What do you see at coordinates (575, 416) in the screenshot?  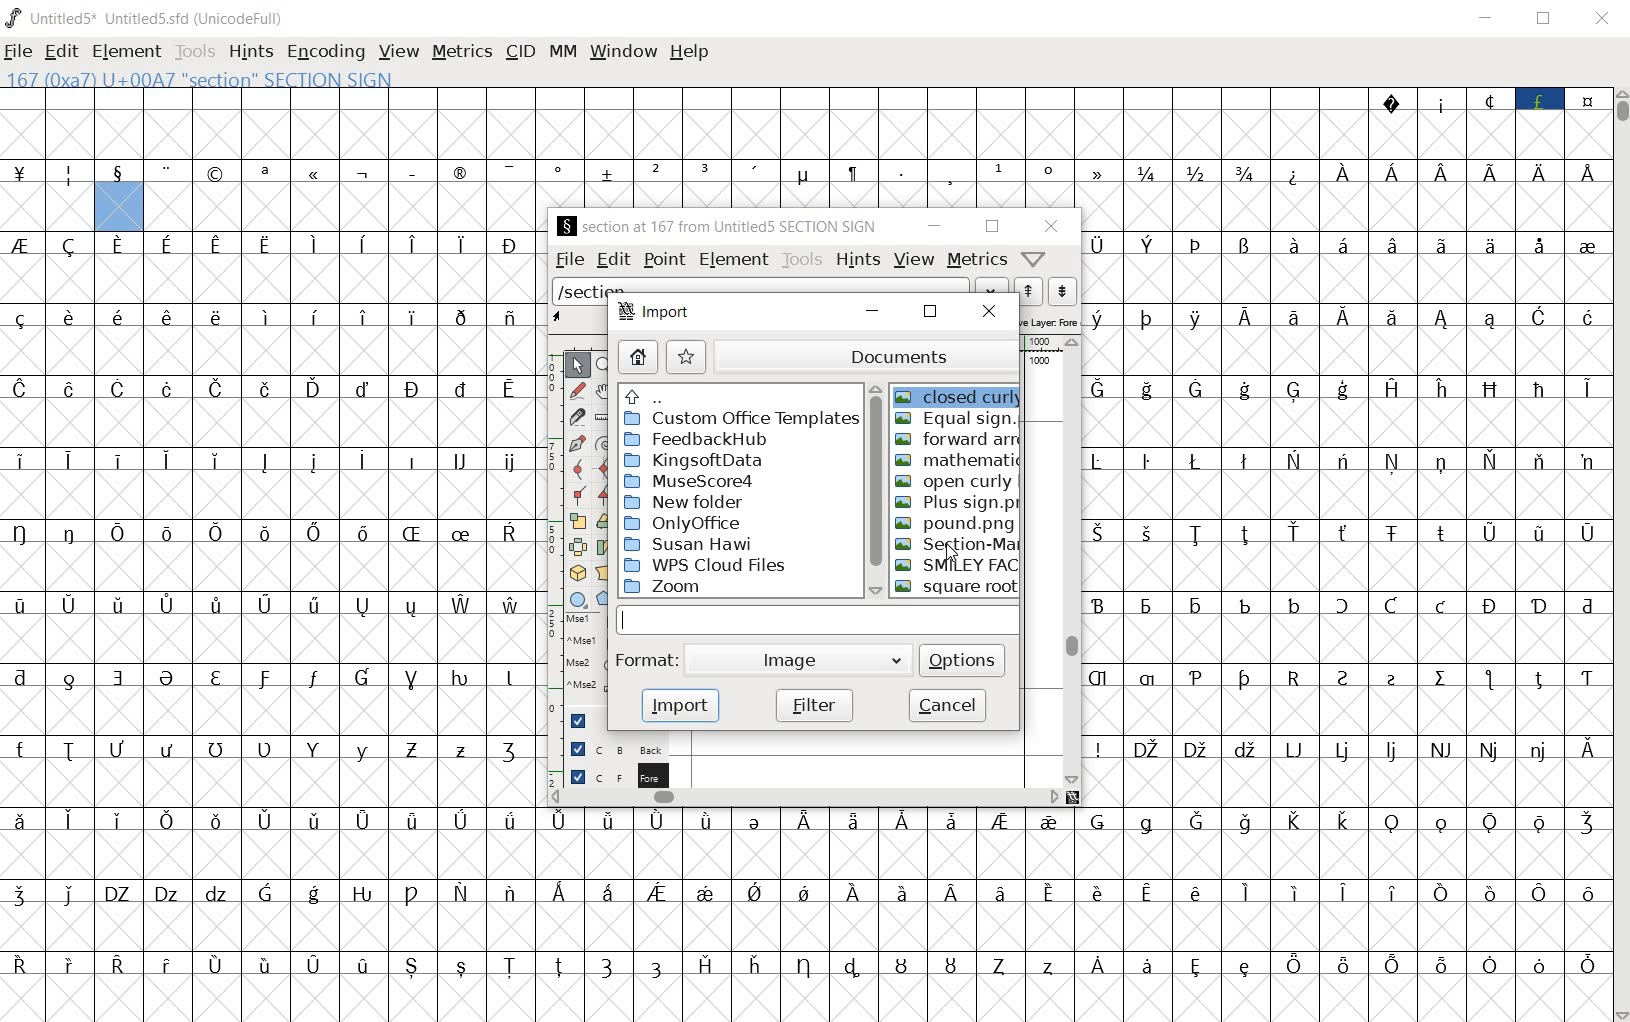 I see `cut splines in two` at bounding box center [575, 416].